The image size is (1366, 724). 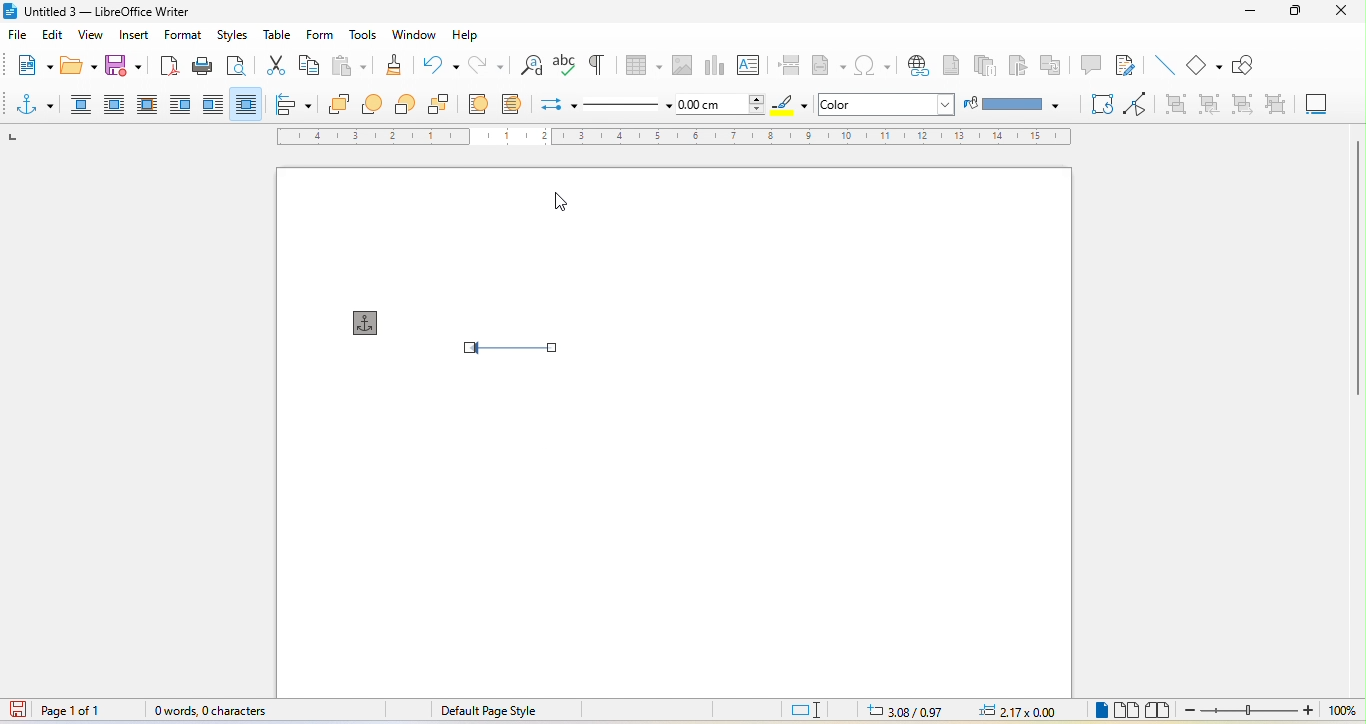 What do you see at coordinates (1160, 710) in the screenshot?
I see `book view` at bounding box center [1160, 710].